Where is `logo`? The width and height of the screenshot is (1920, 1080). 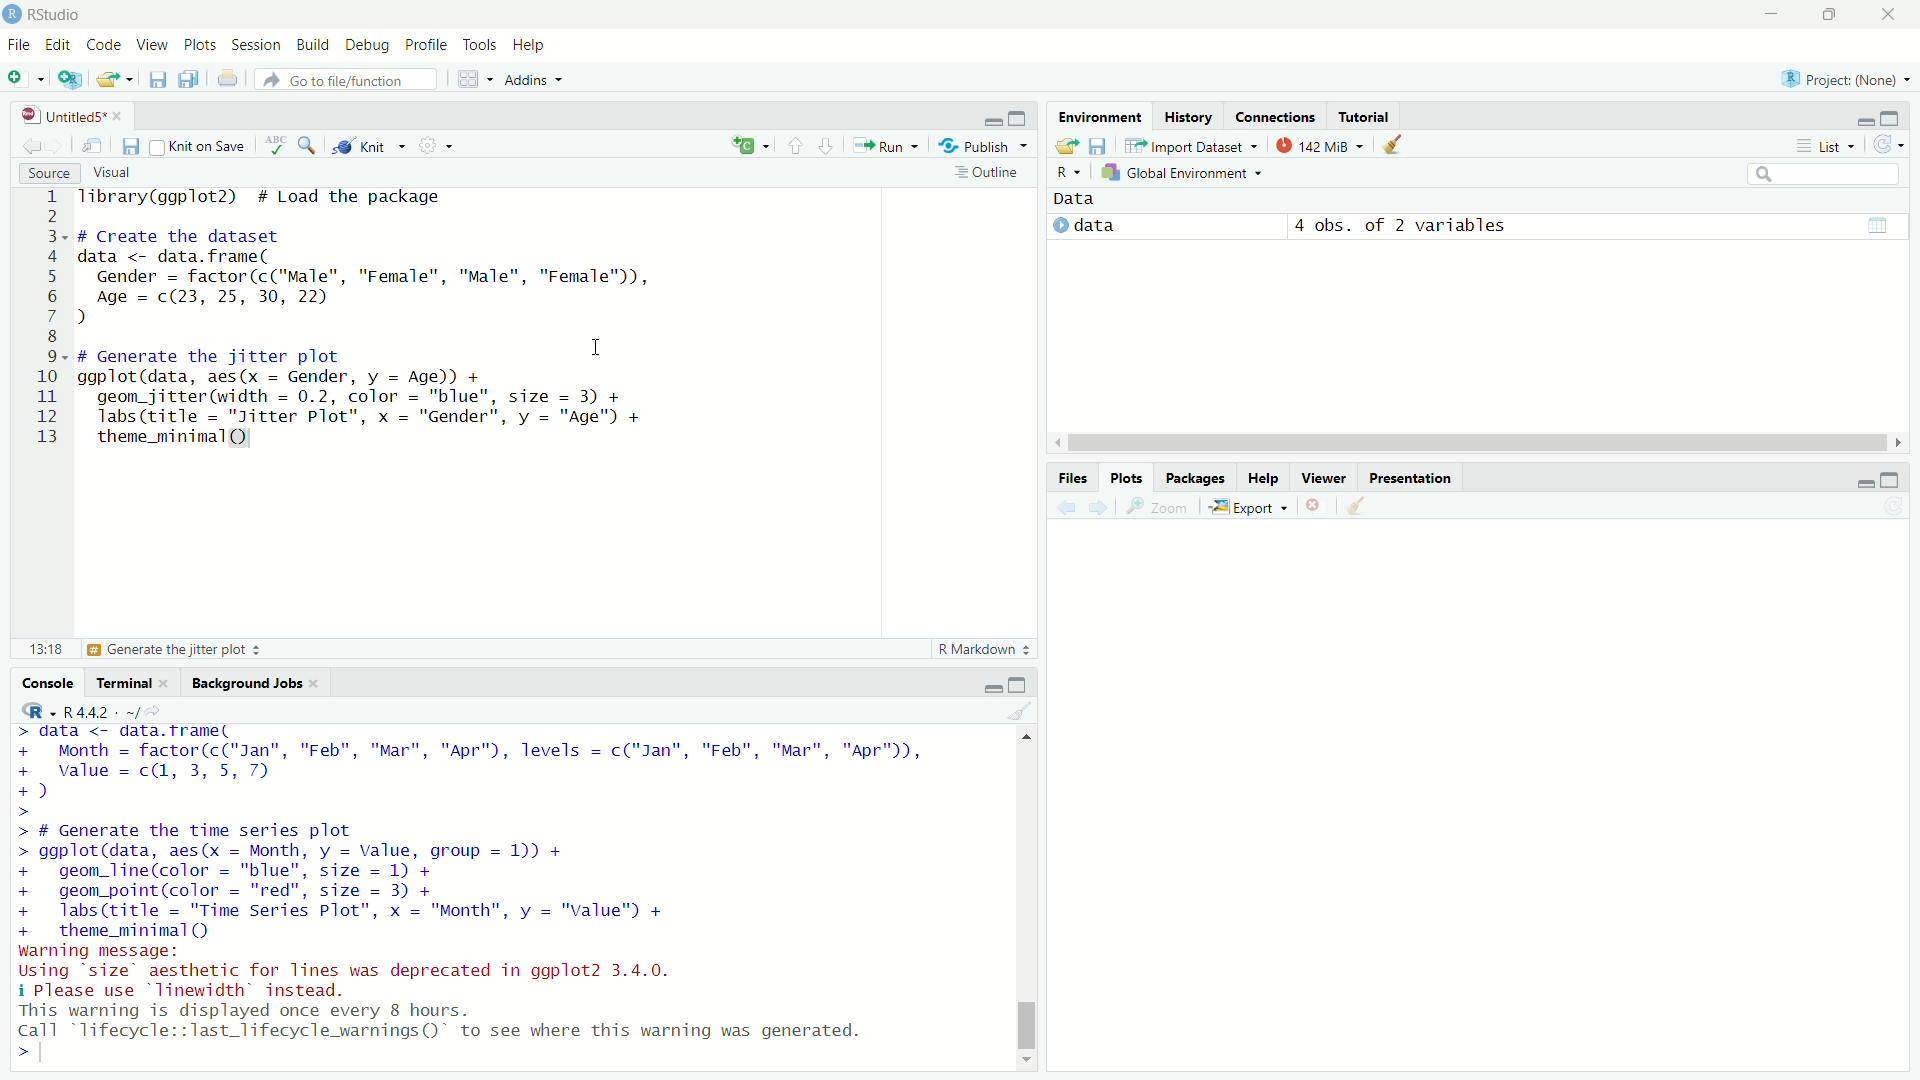
logo is located at coordinates (12, 15).